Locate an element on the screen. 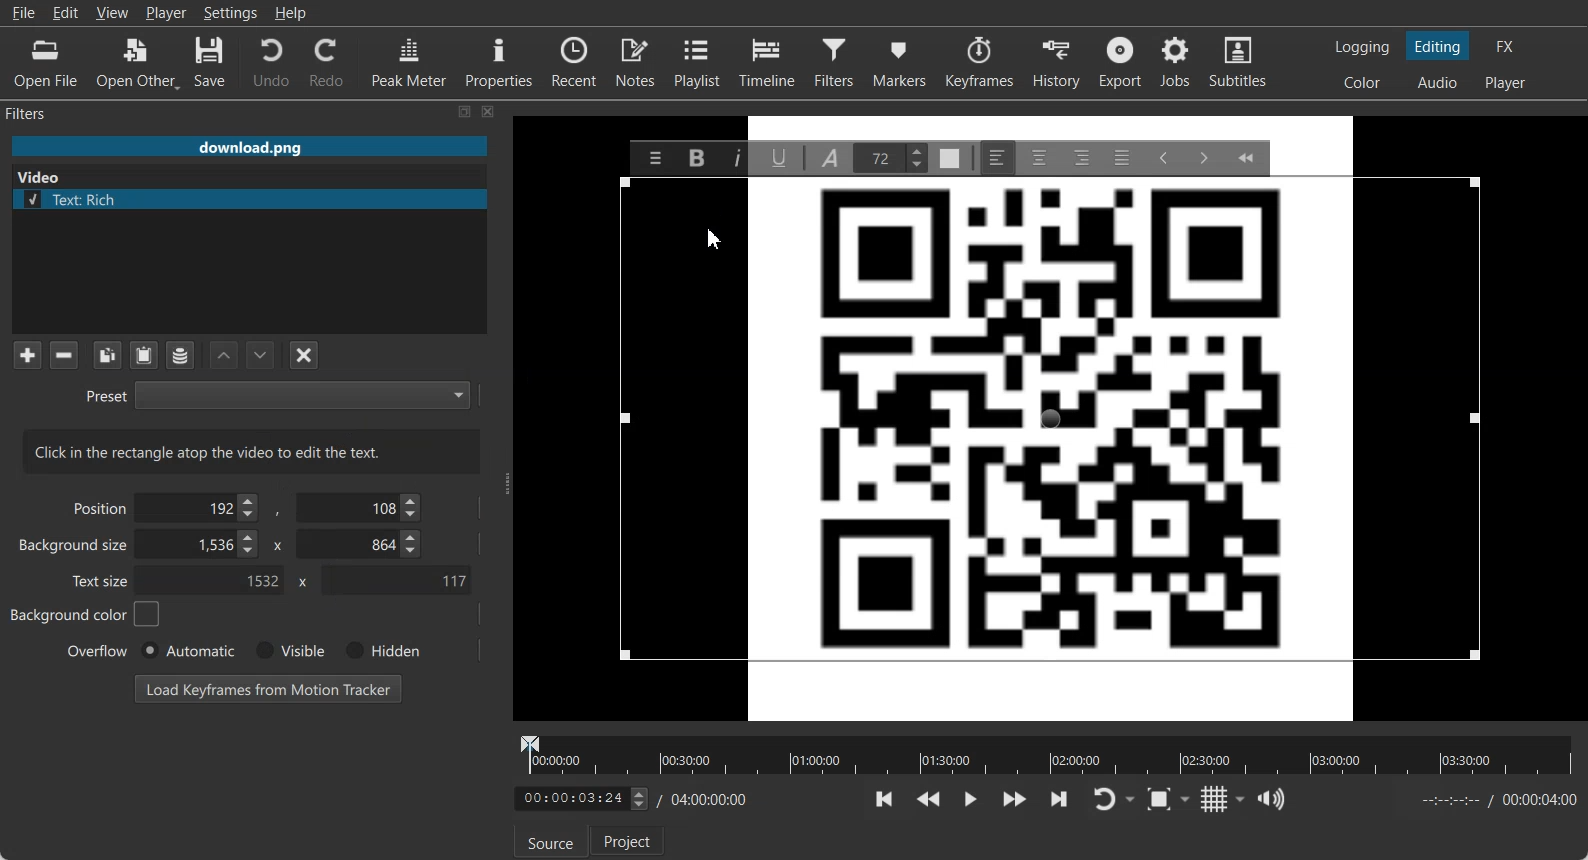 The height and width of the screenshot is (860, 1588). Position is located at coordinates (96, 507).